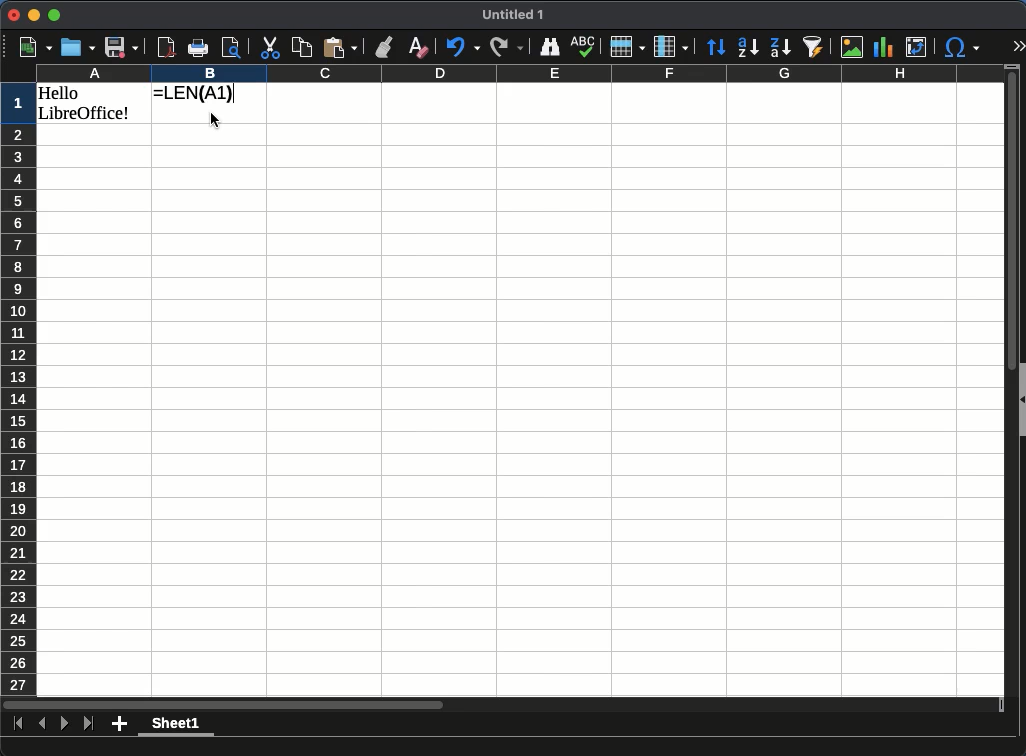  What do you see at coordinates (199, 97) in the screenshot?
I see `=LEN(A1)` at bounding box center [199, 97].